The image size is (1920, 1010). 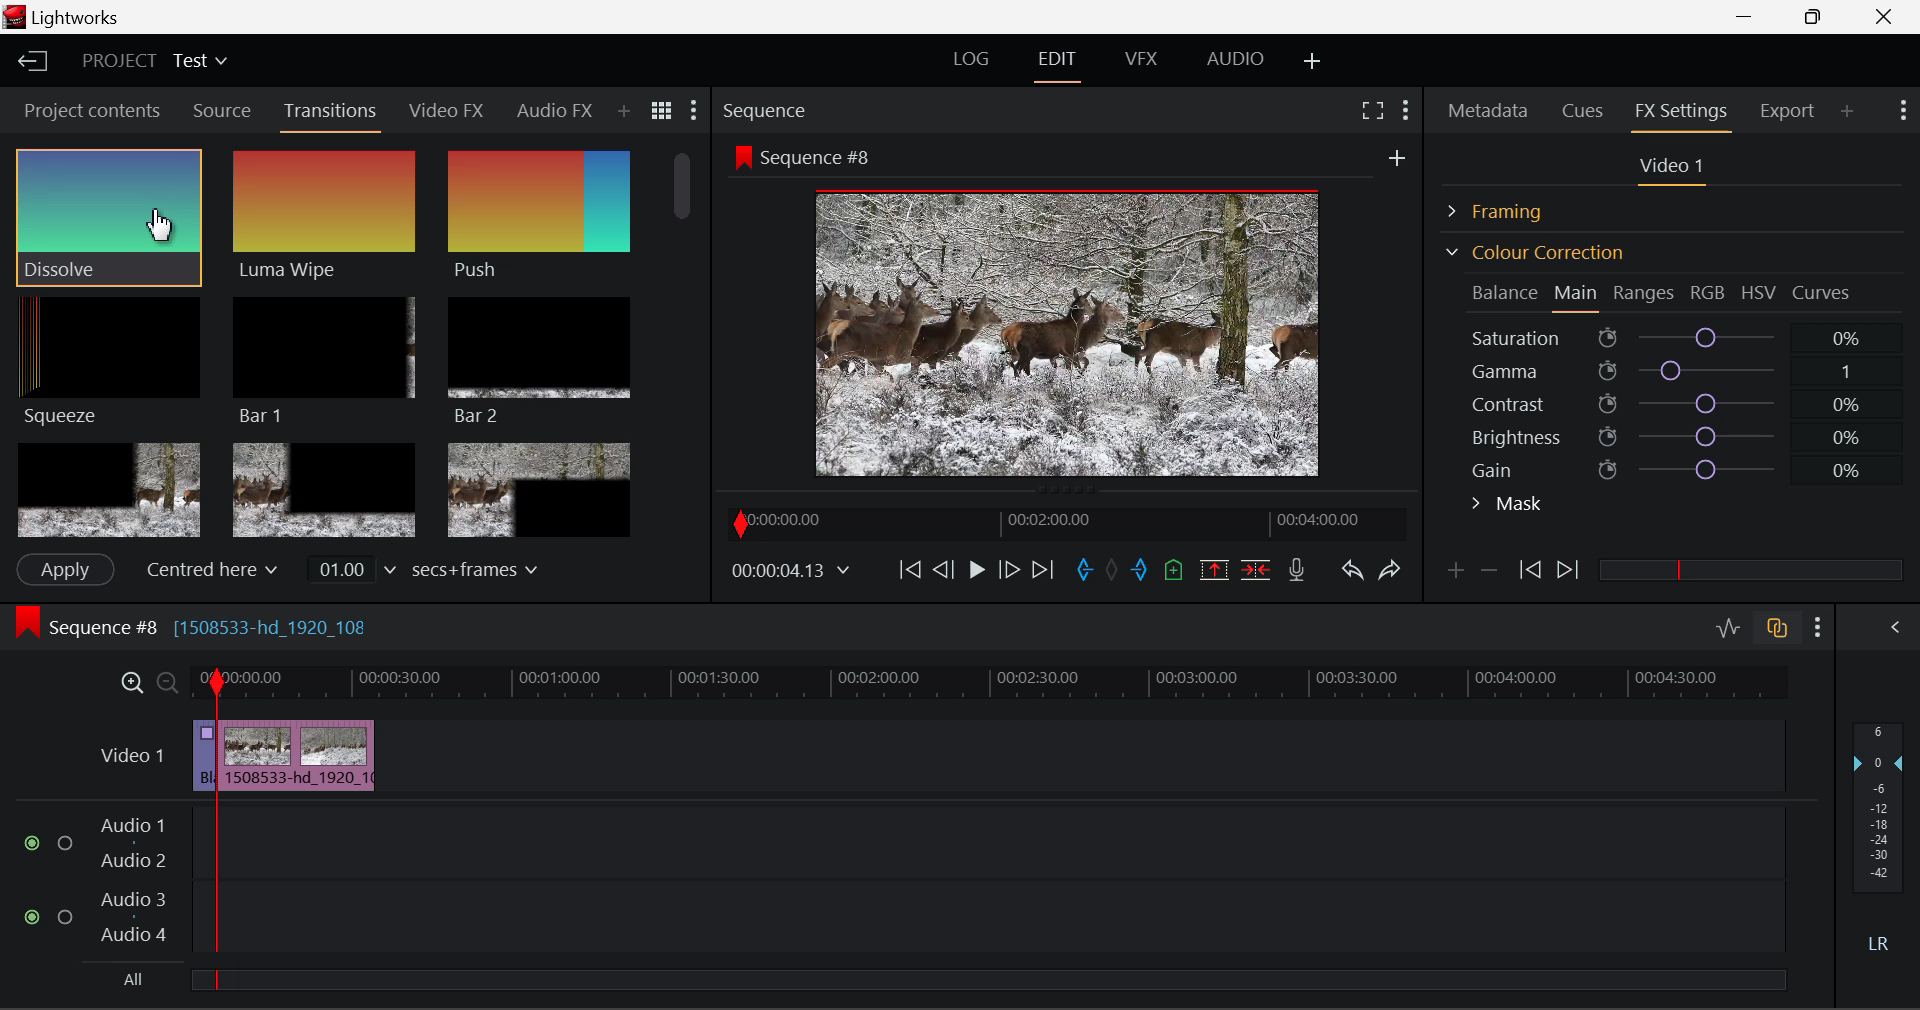 I want to click on Balance Section, so click(x=1507, y=292).